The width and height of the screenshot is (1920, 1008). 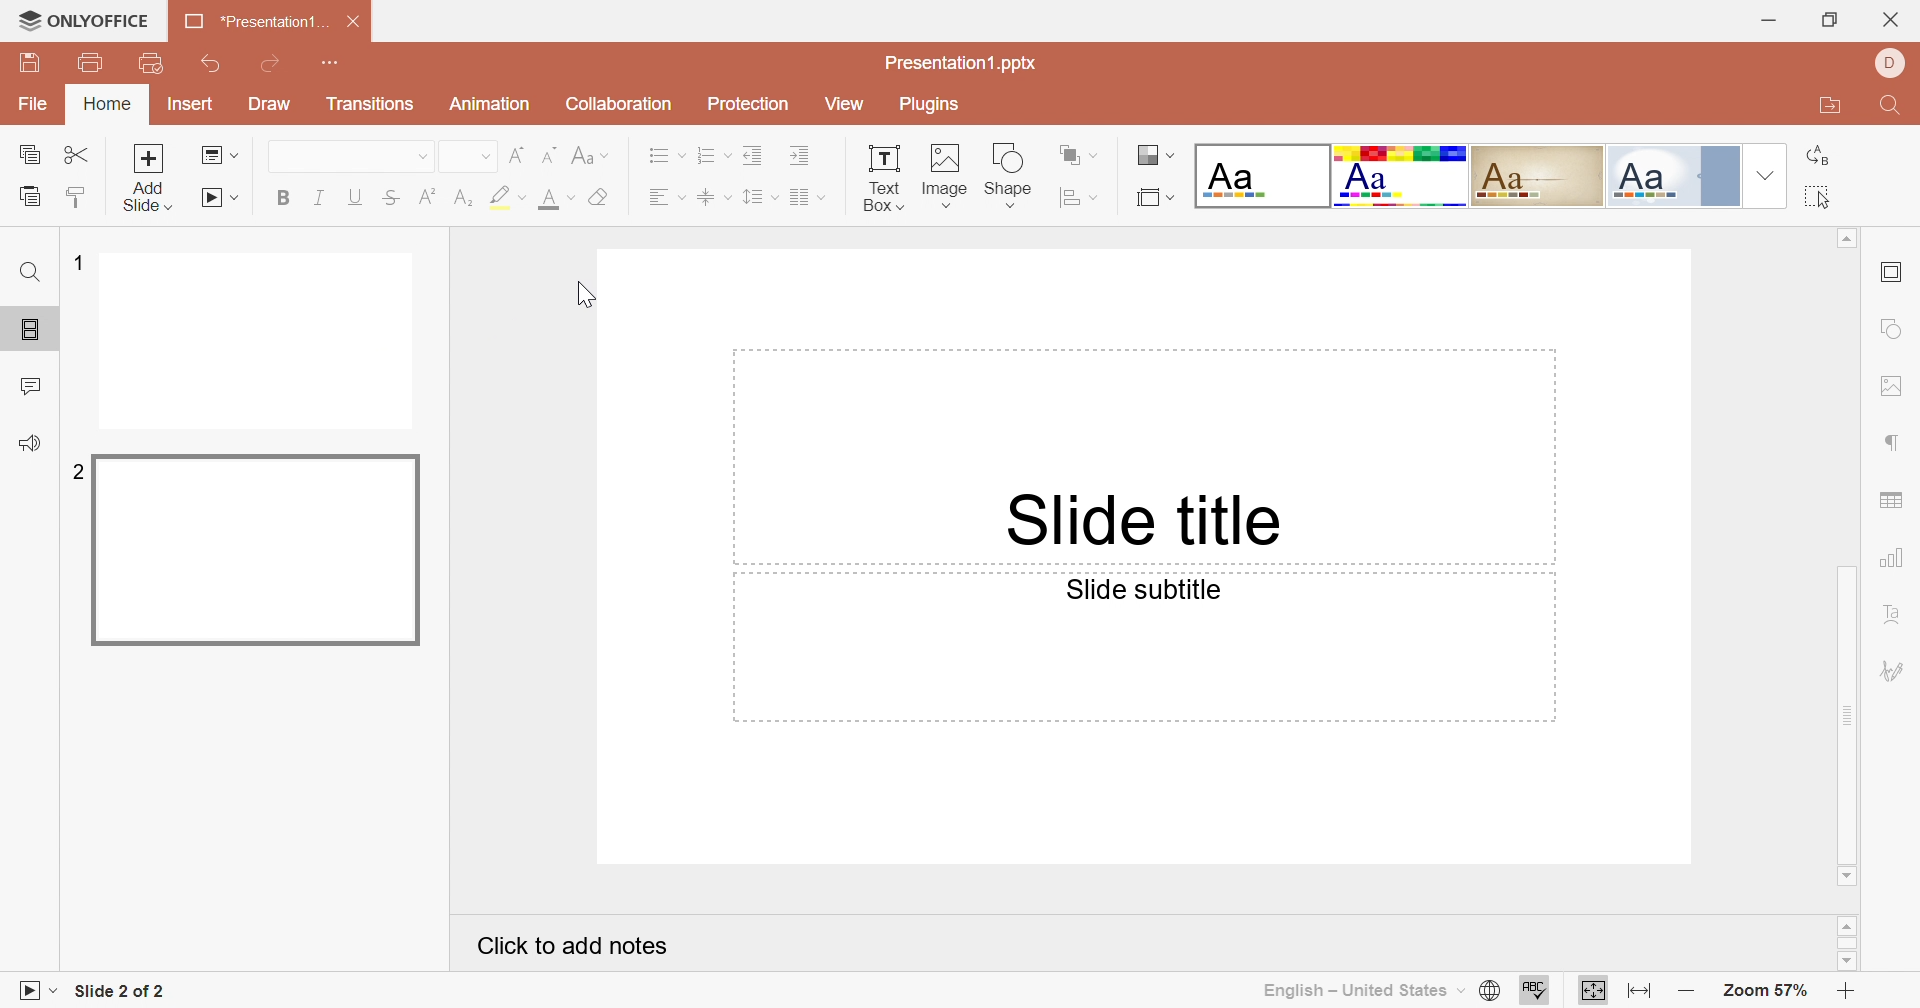 What do you see at coordinates (112, 104) in the screenshot?
I see `Home` at bounding box center [112, 104].